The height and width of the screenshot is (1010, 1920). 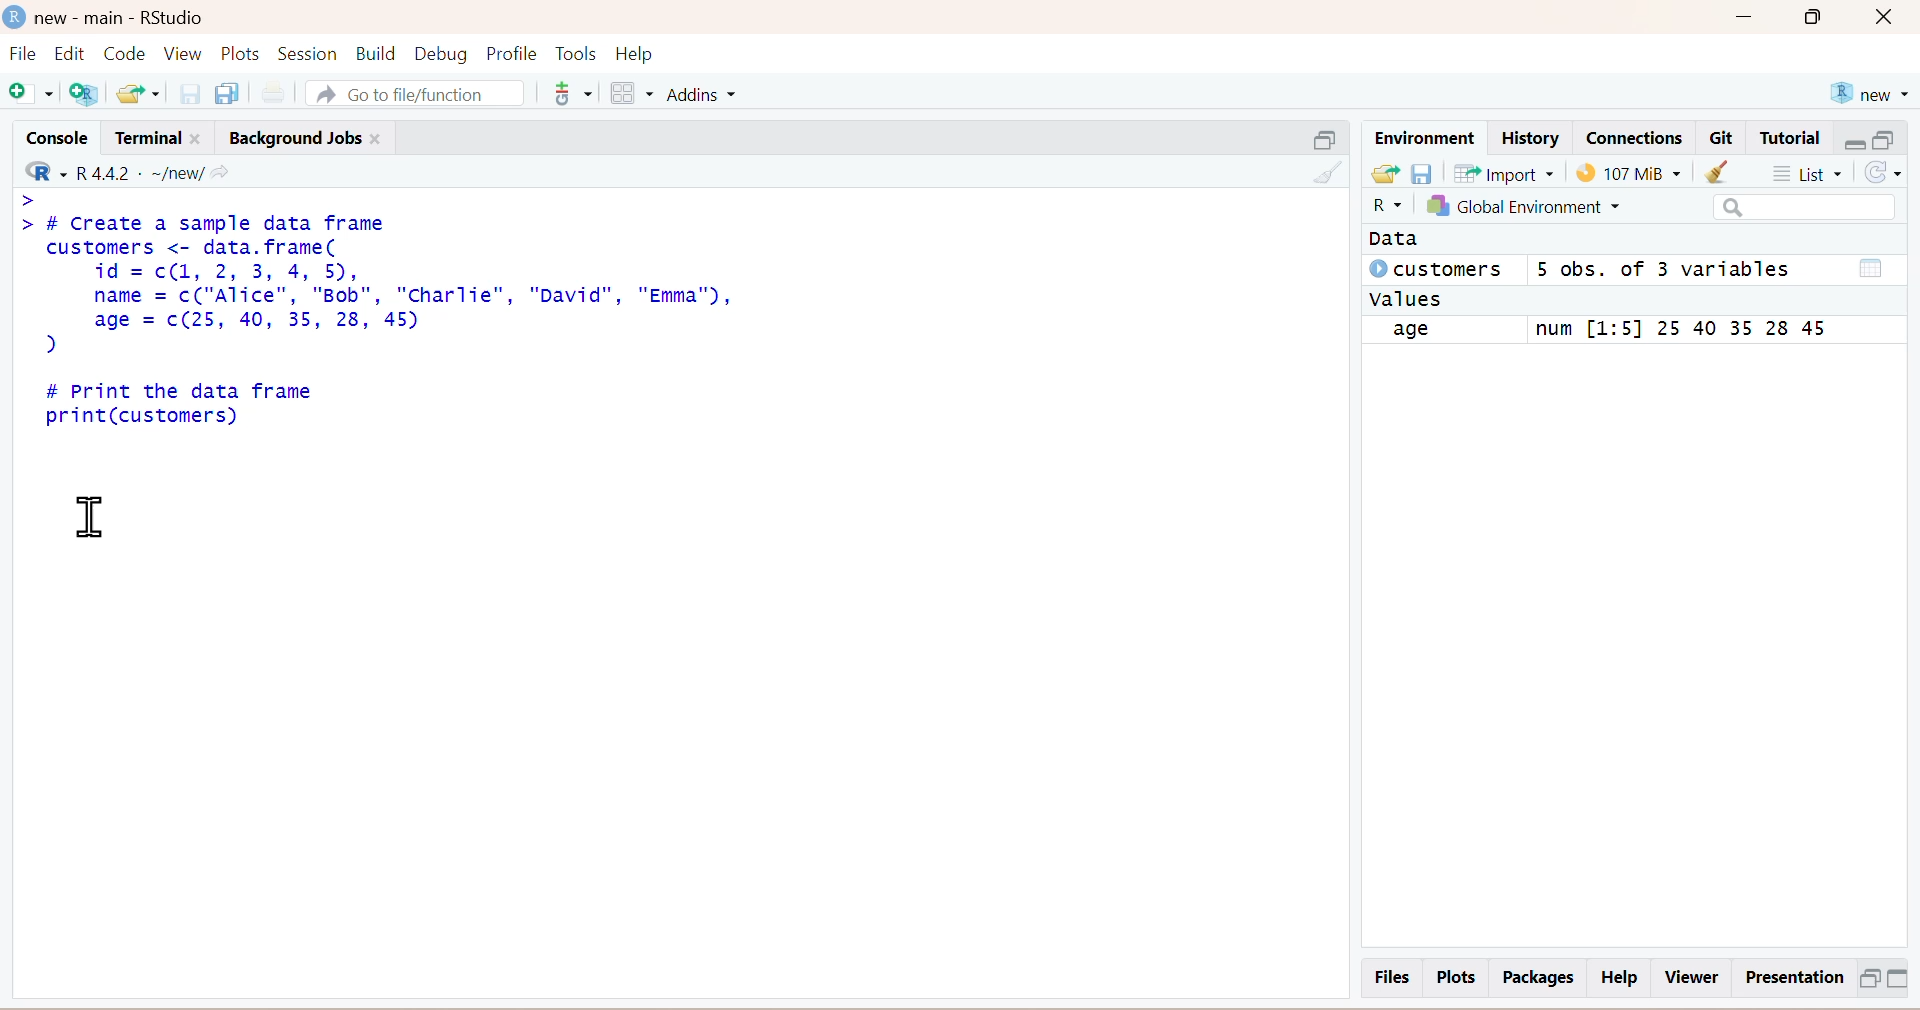 What do you see at coordinates (1813, 173) in the screenshot?
I see `List` at bounding box center [1813, 173].